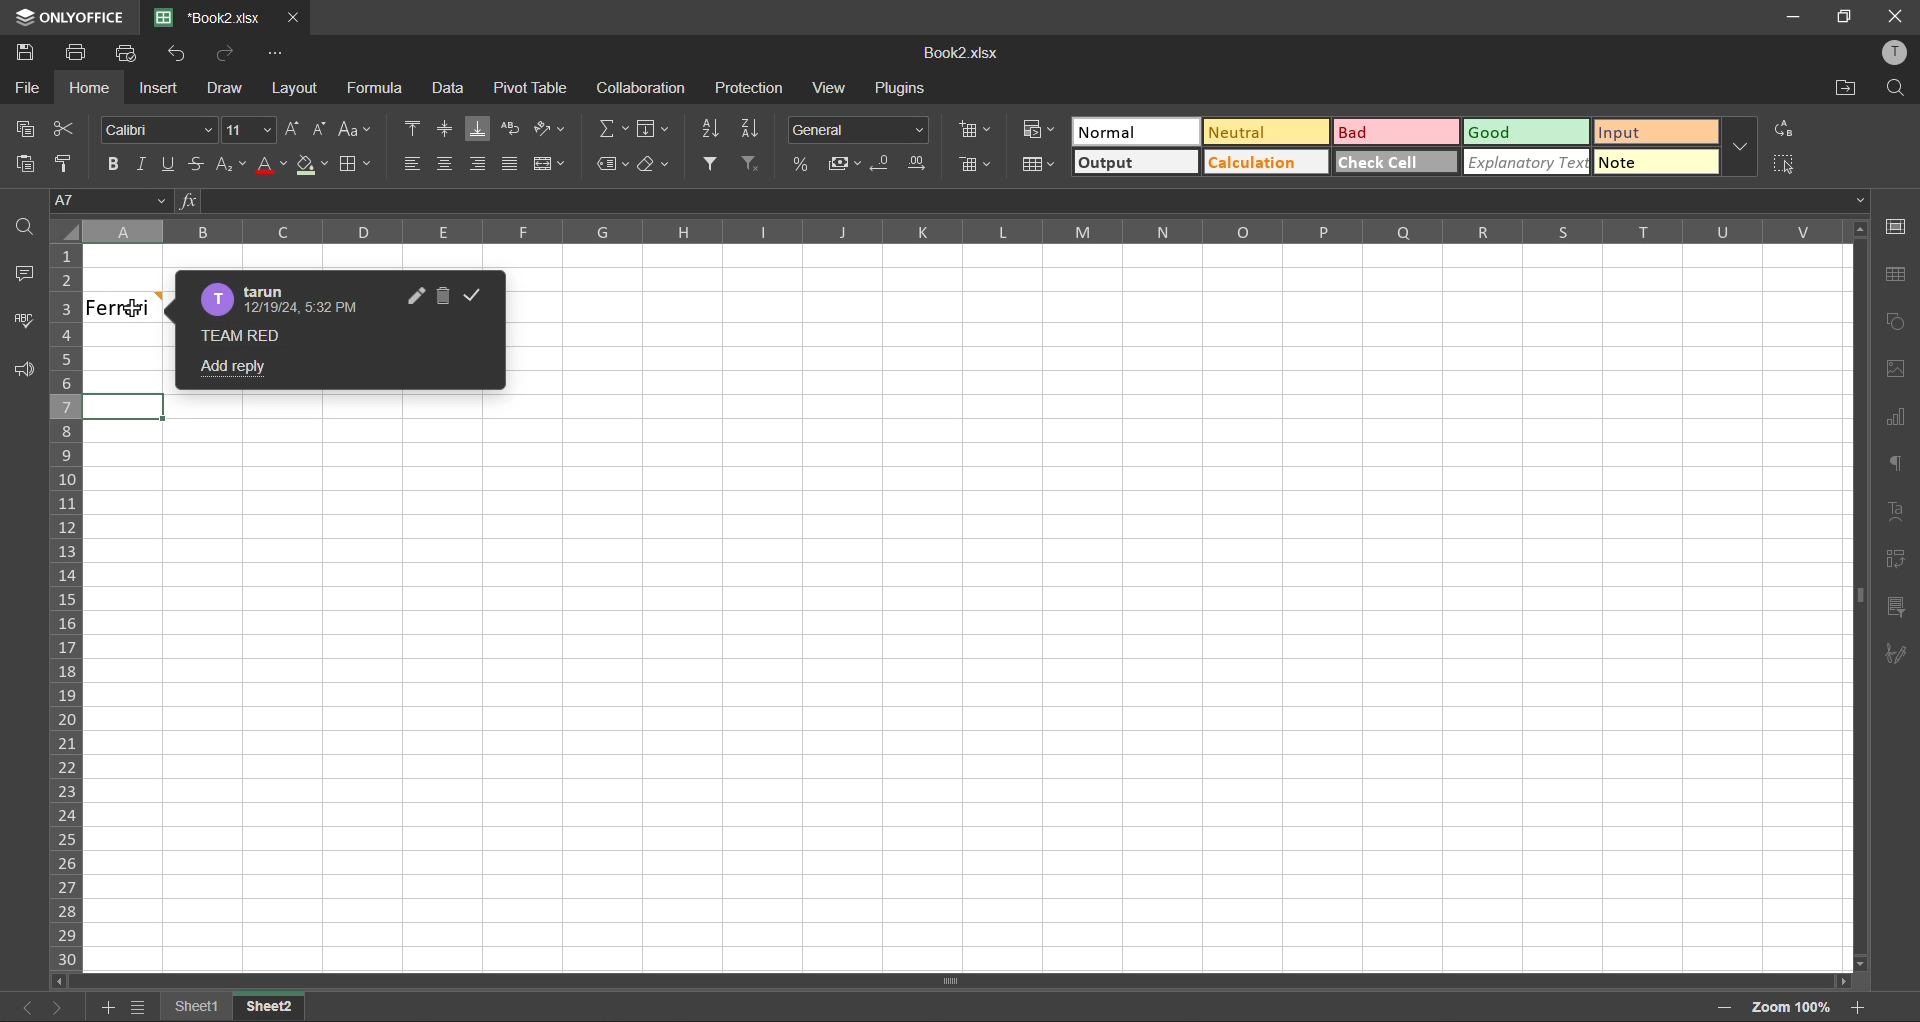  What do you see at coordinates (512, 129) in the screenshot?
I see `wrap text` at bounding box center [512, 129].